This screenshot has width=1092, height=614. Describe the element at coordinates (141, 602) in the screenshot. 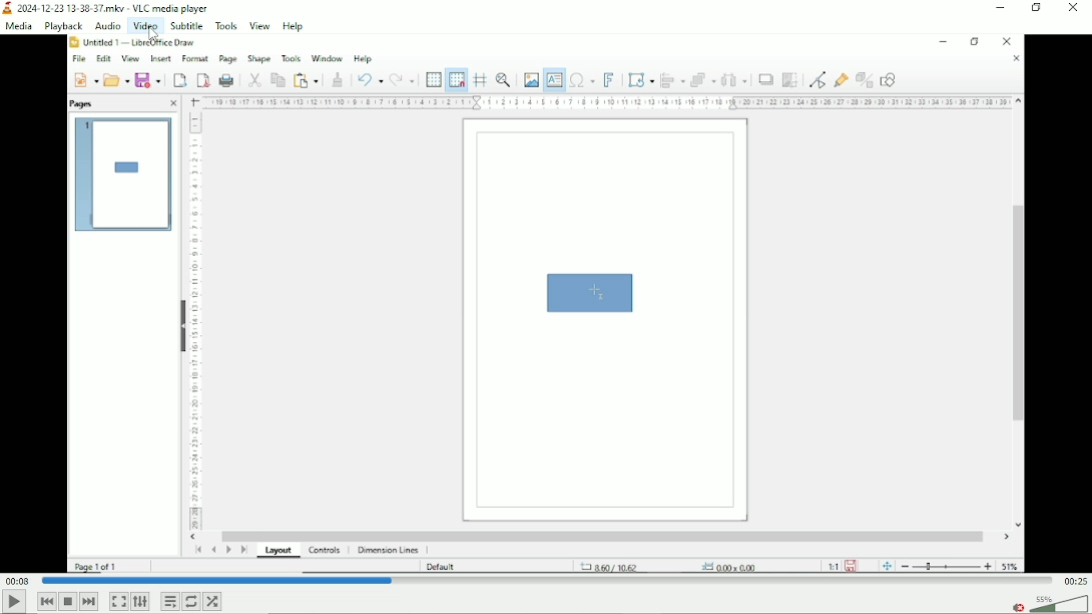

I see `Show extended settings` at that location.